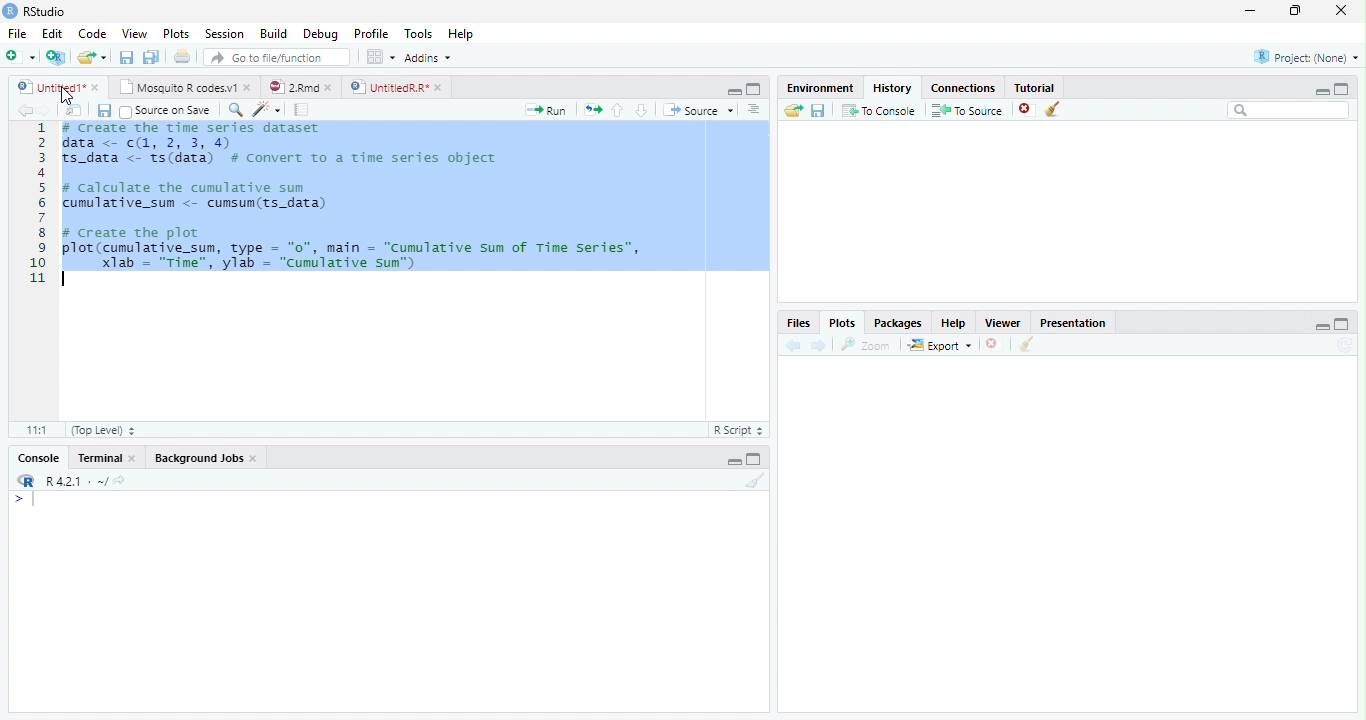  I want to click on Session, so click(224, 34).